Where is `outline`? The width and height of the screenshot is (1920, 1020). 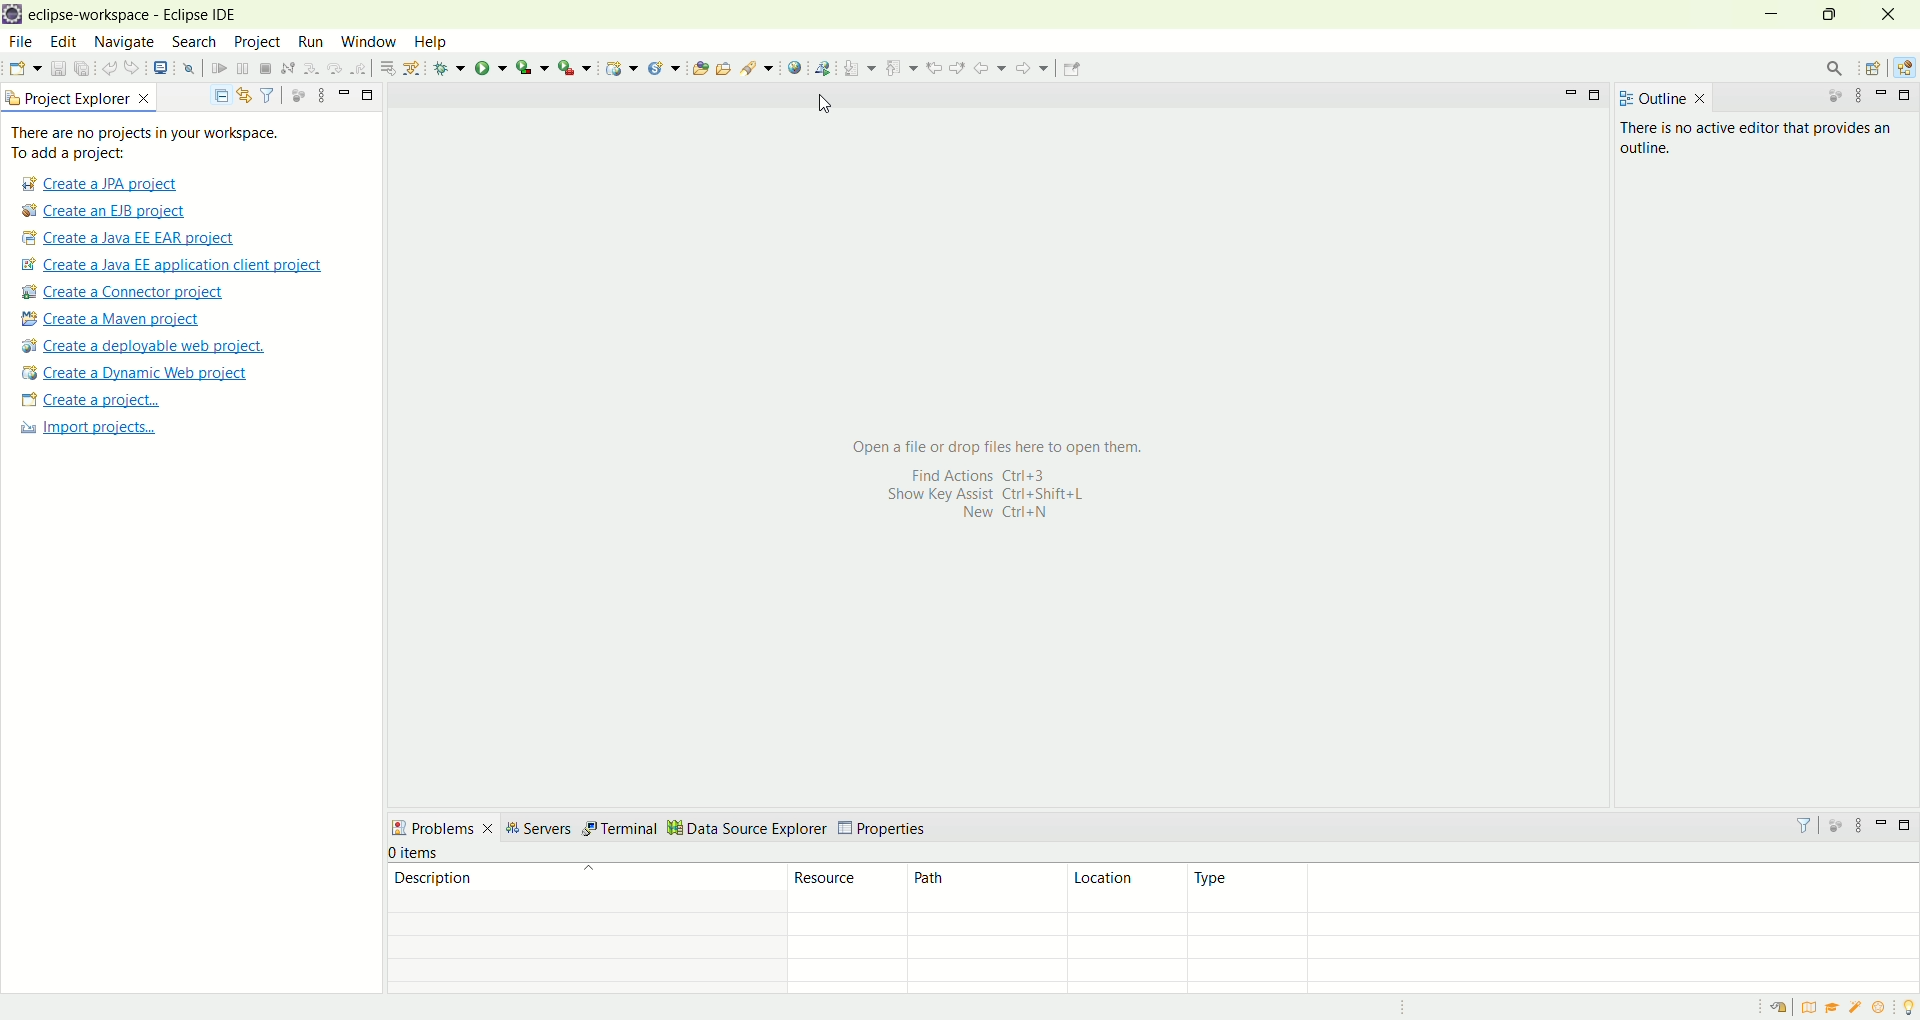 outline is located at coordinates (1662, 98).